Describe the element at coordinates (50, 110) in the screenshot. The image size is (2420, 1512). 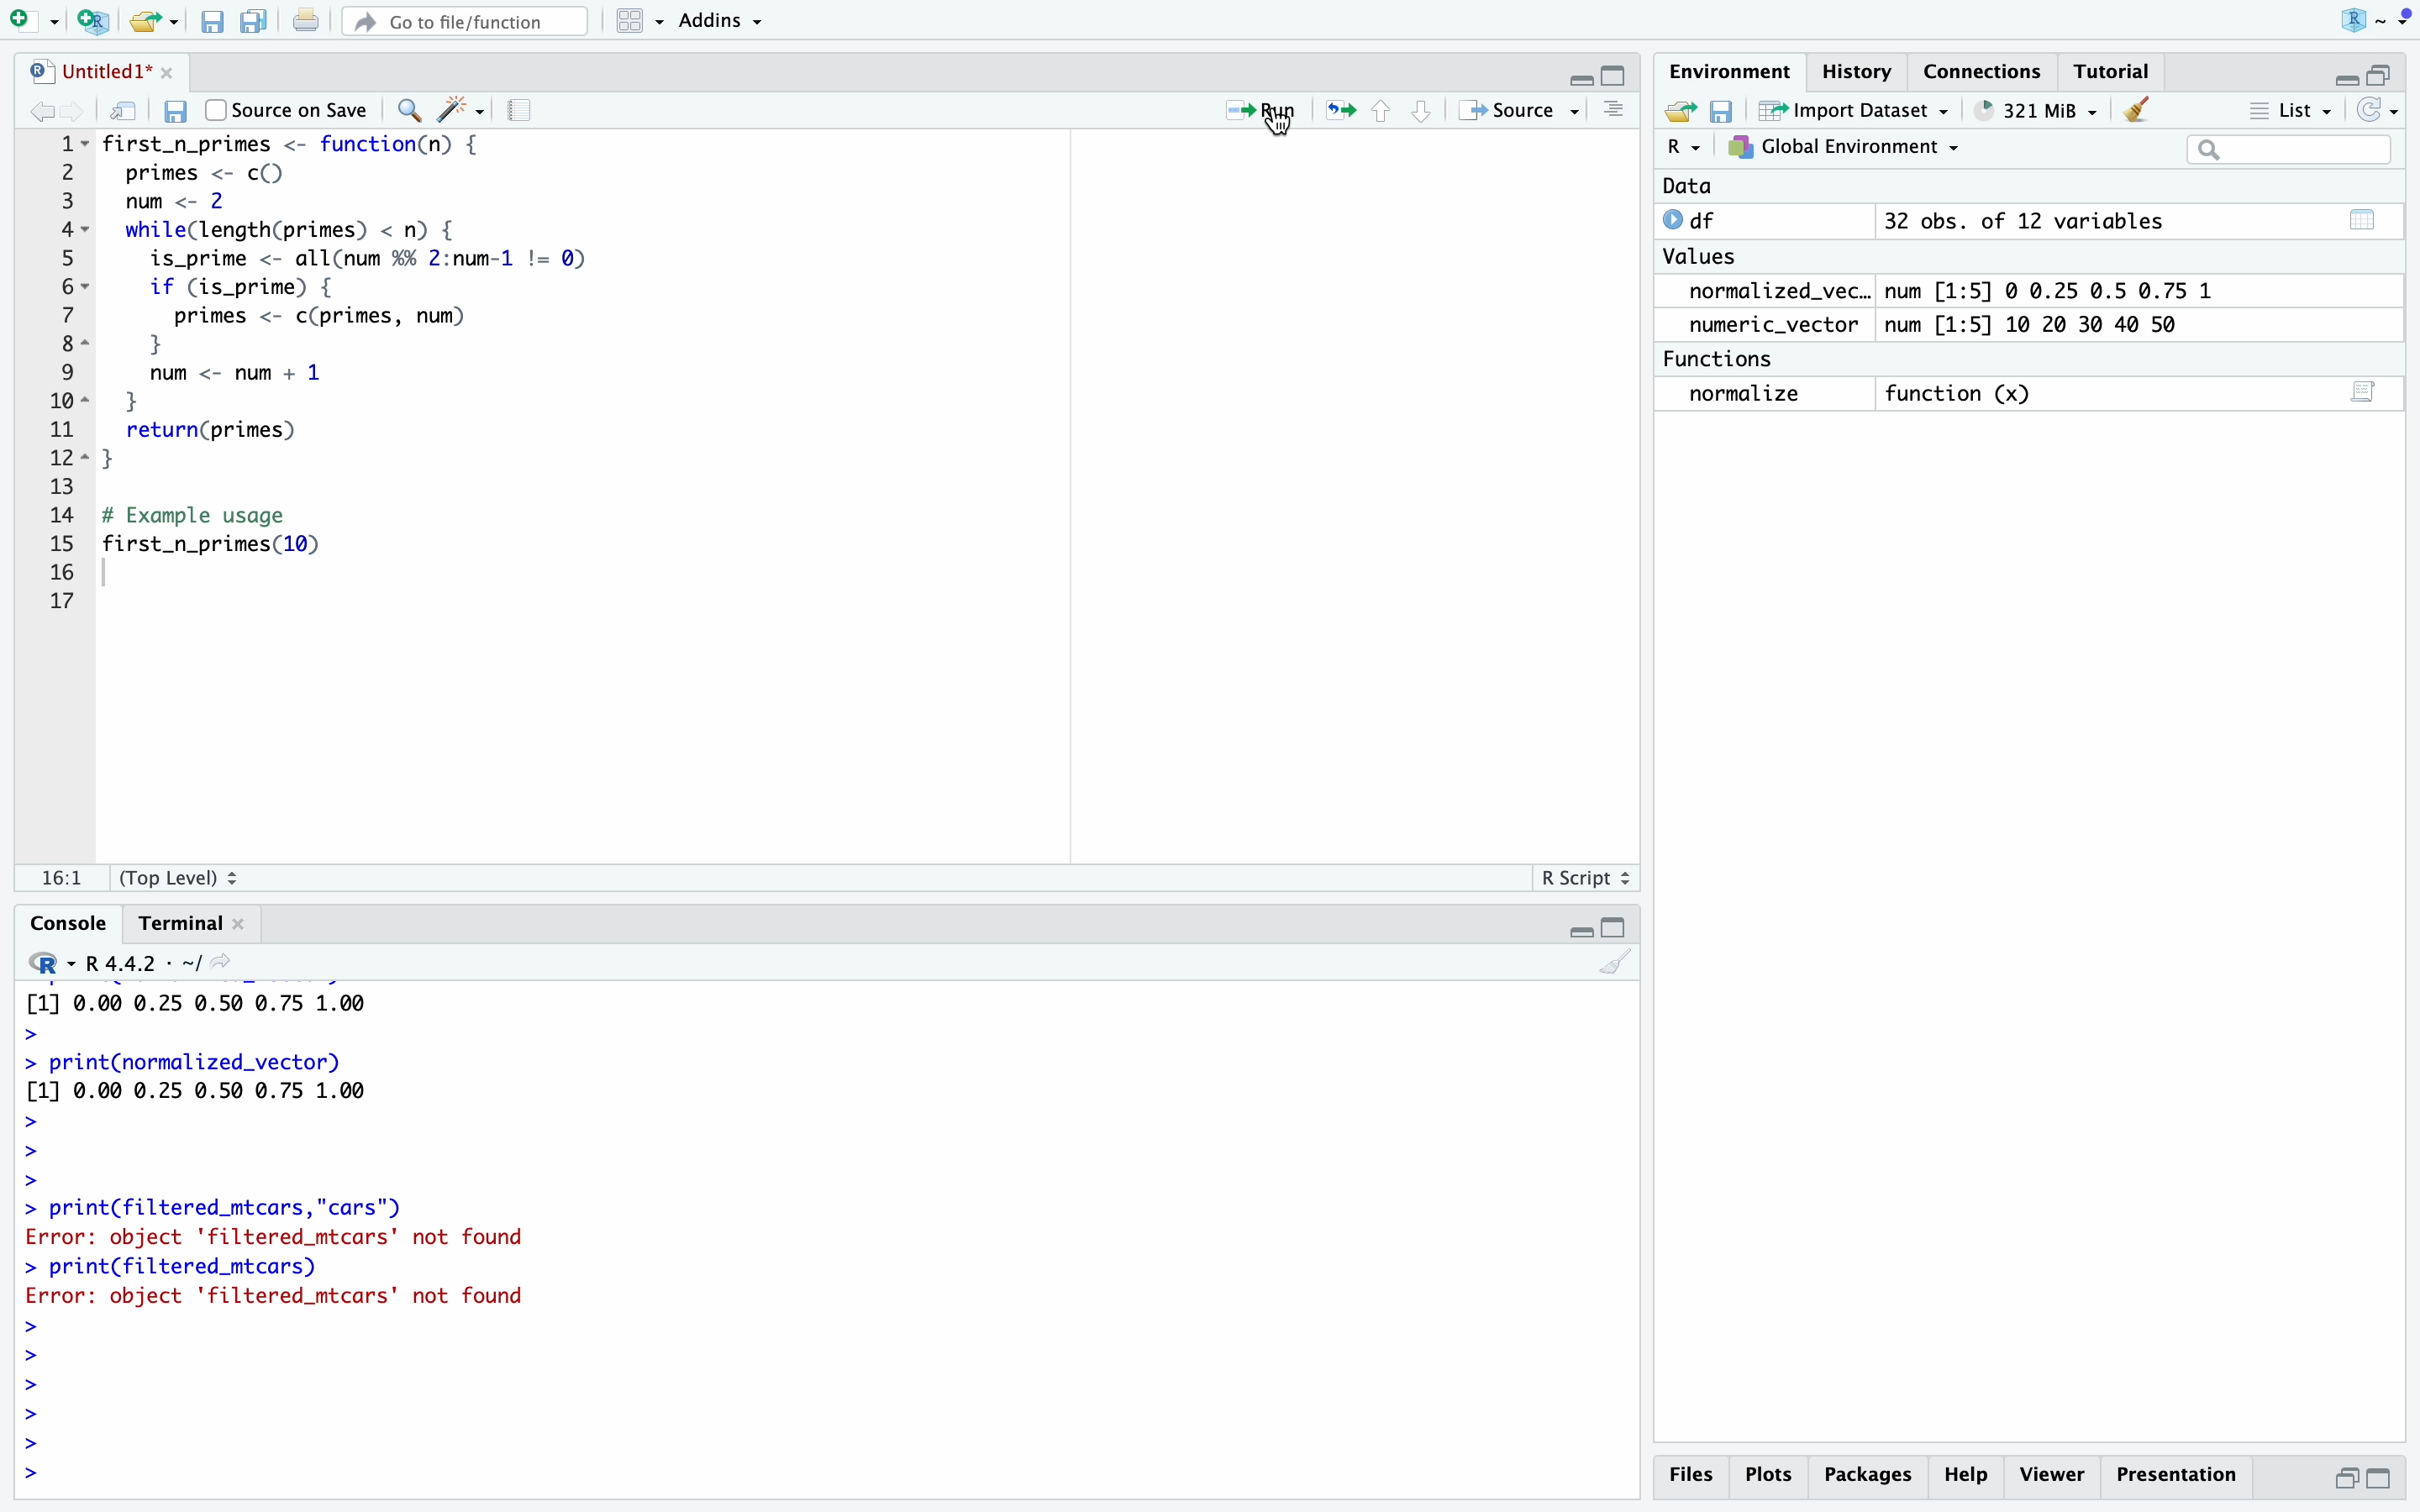
I see `forward/backward source location` at that location.